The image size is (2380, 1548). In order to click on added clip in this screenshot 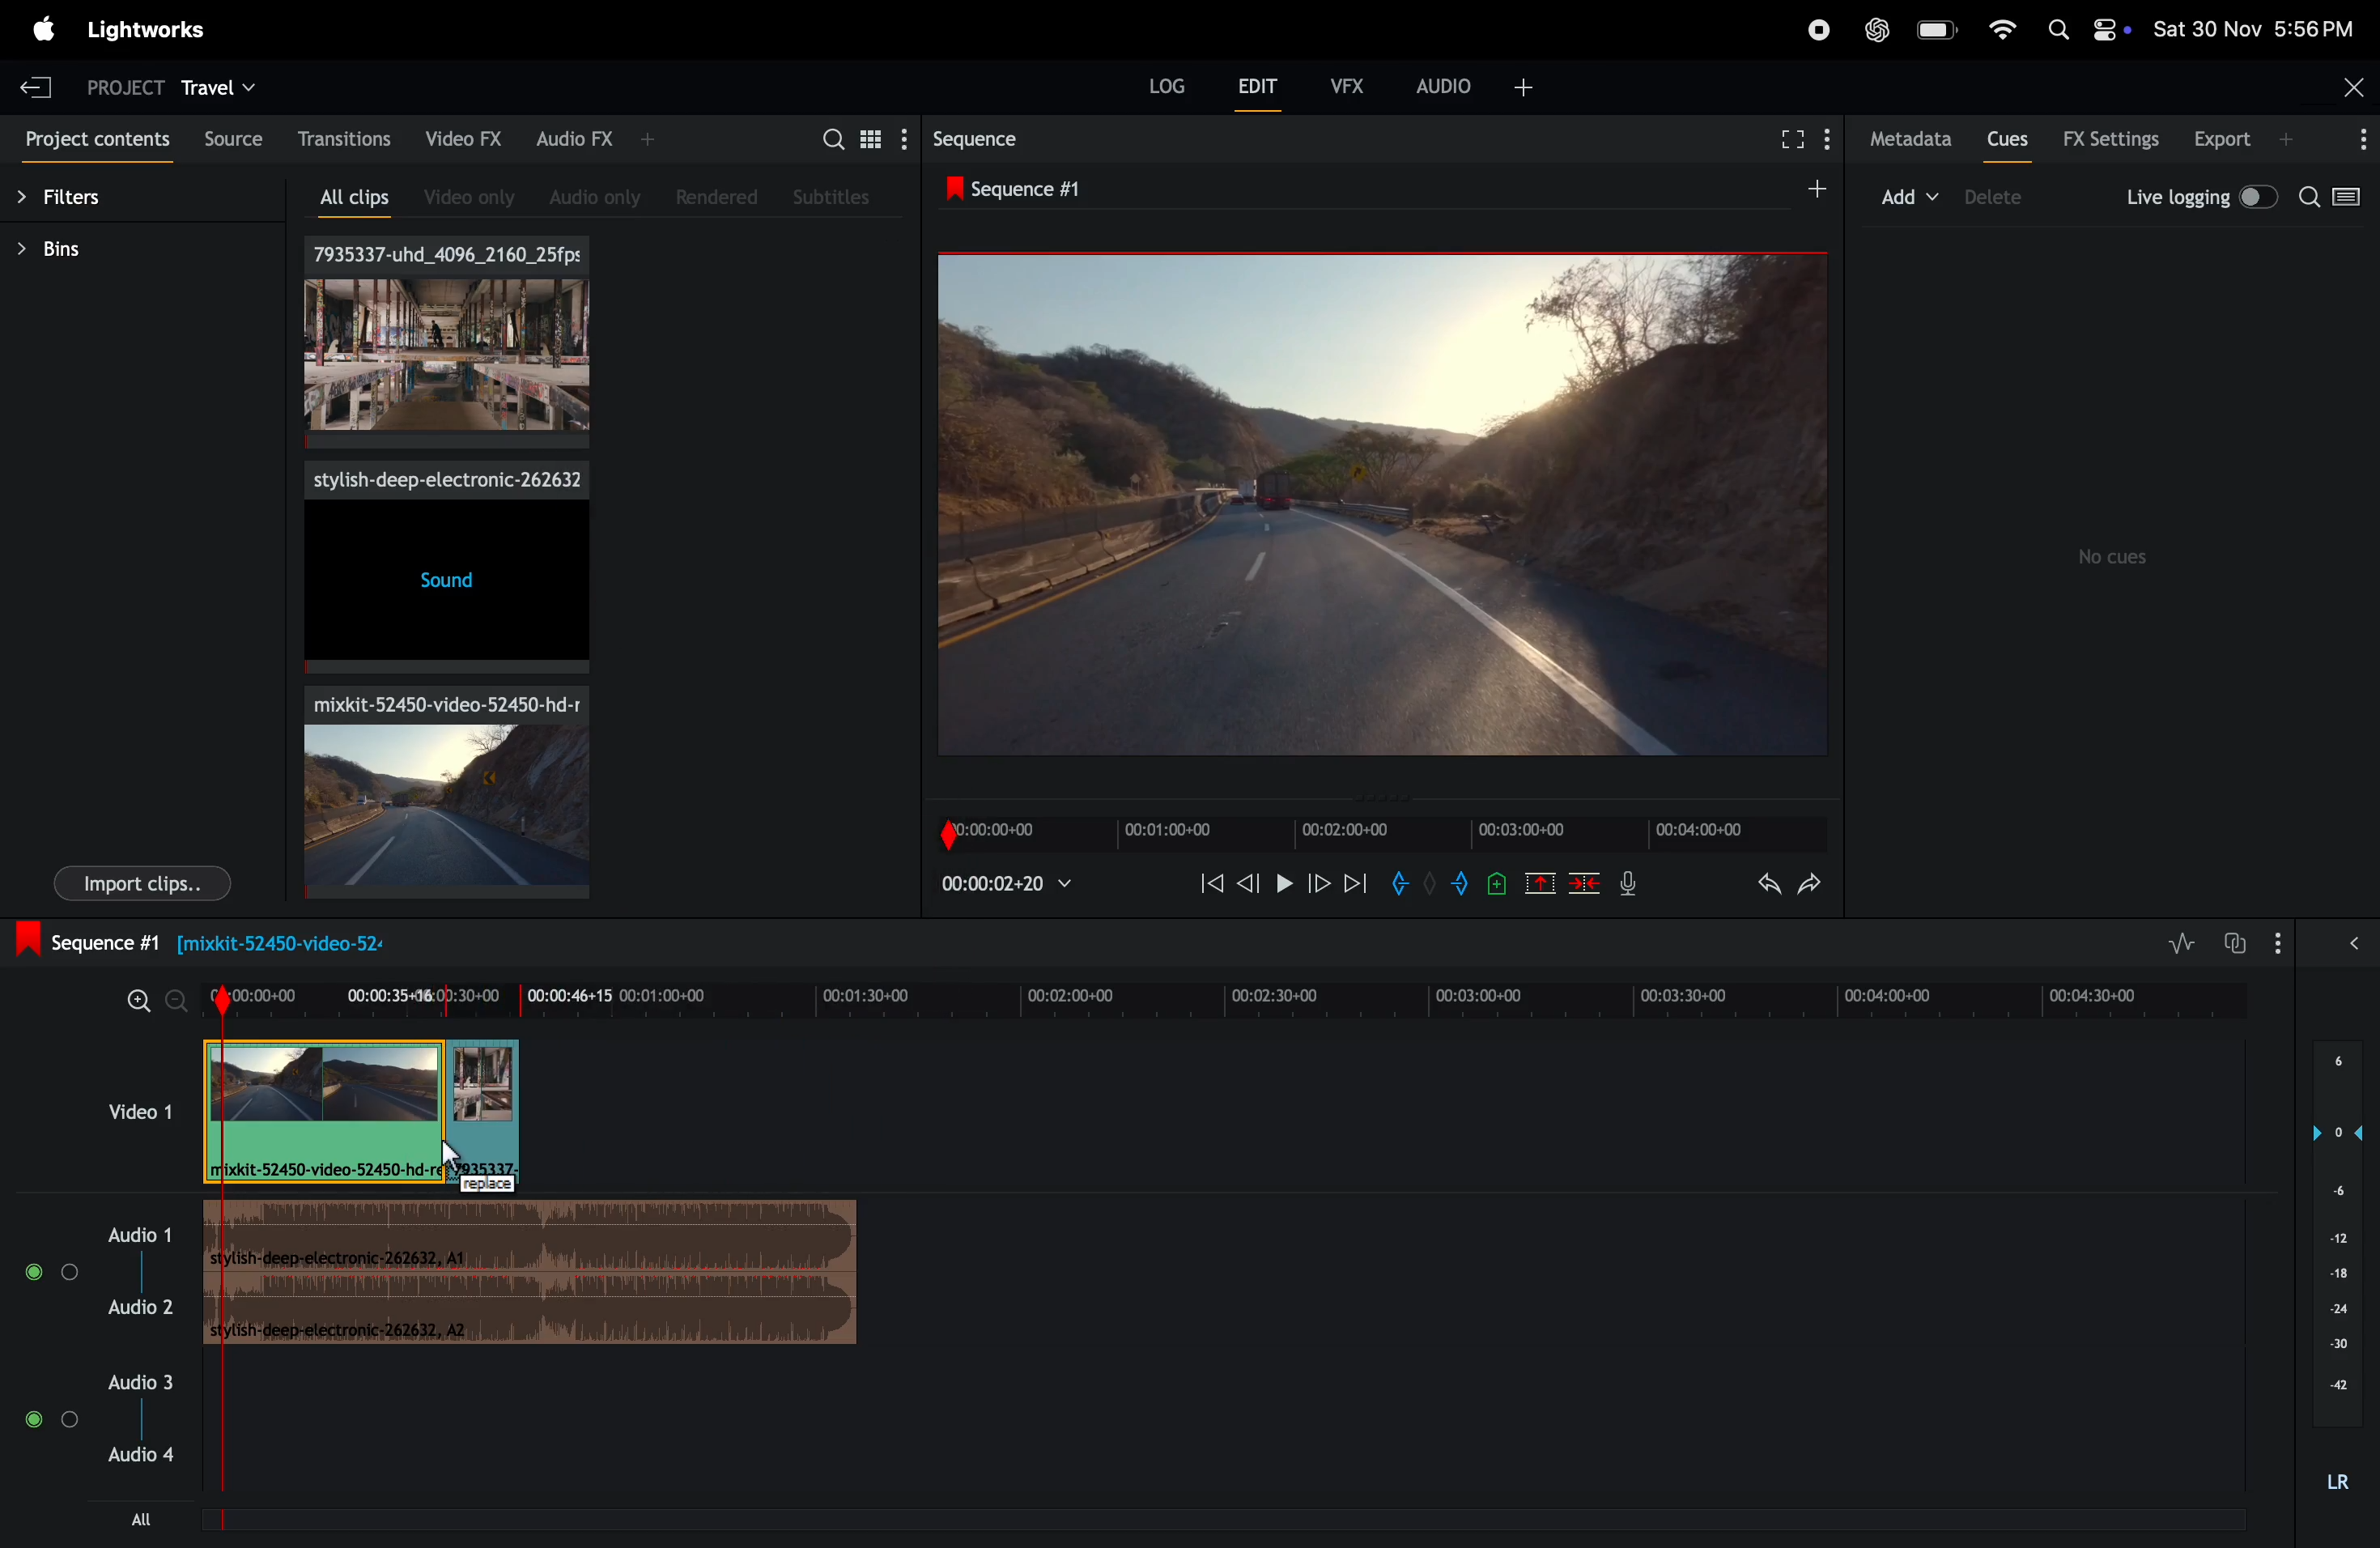, I will do `click(484, 1113)`.